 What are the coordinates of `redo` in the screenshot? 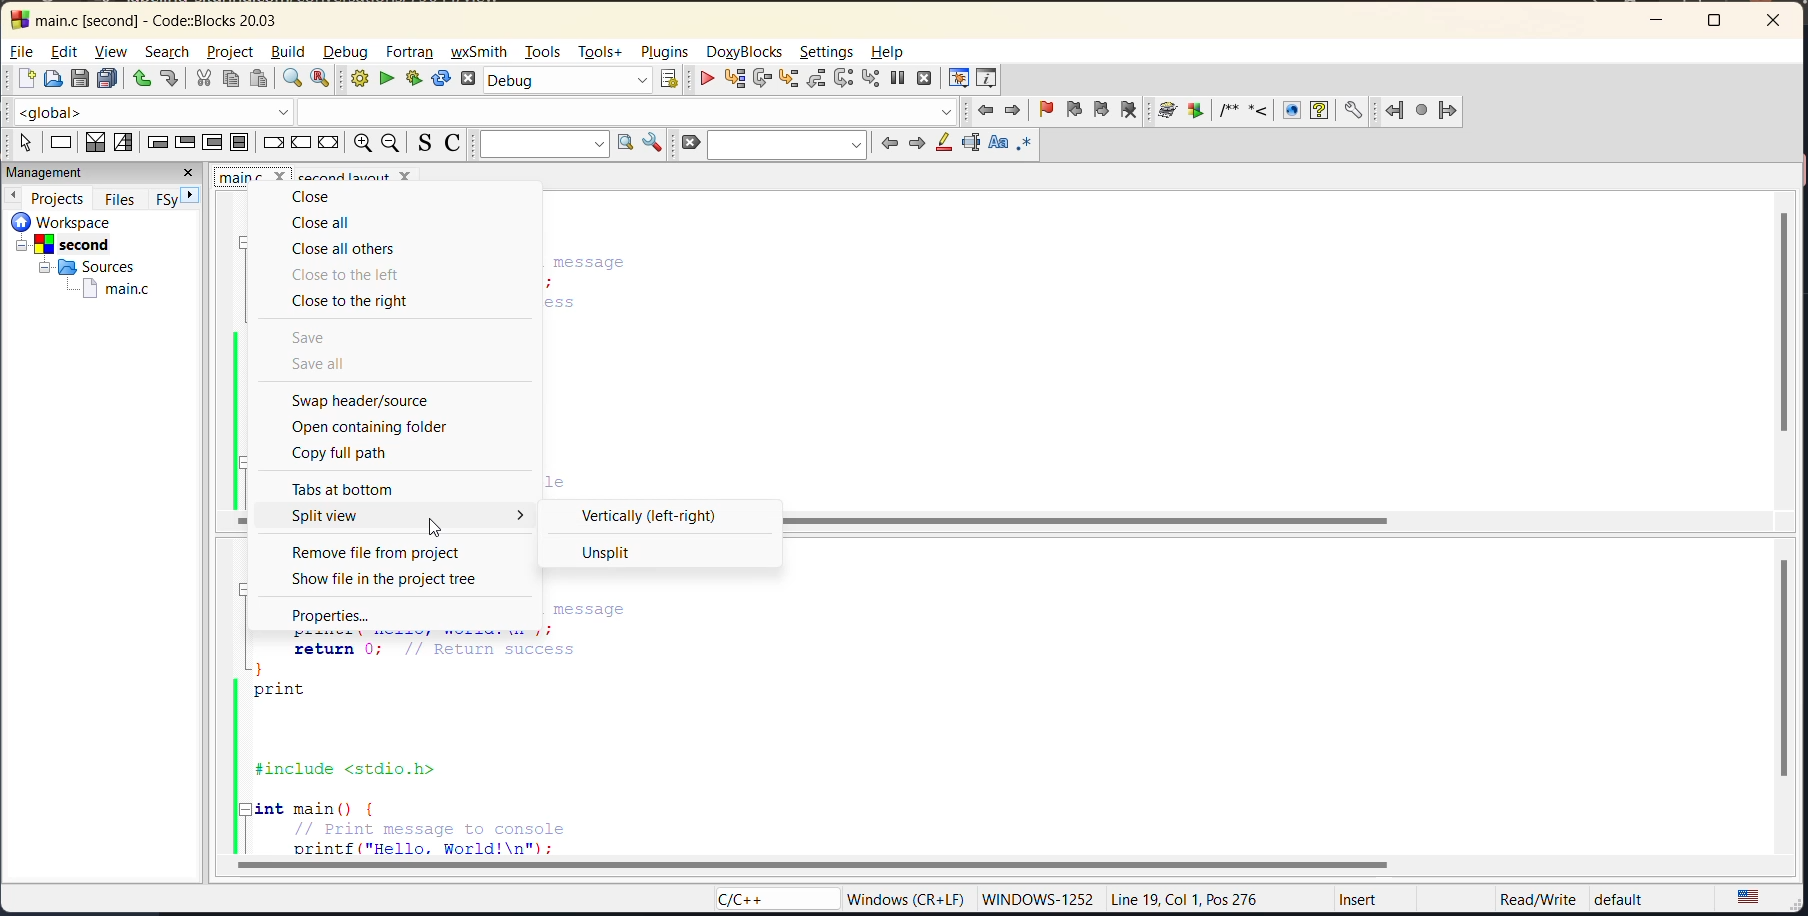 It's located at (170, 80).